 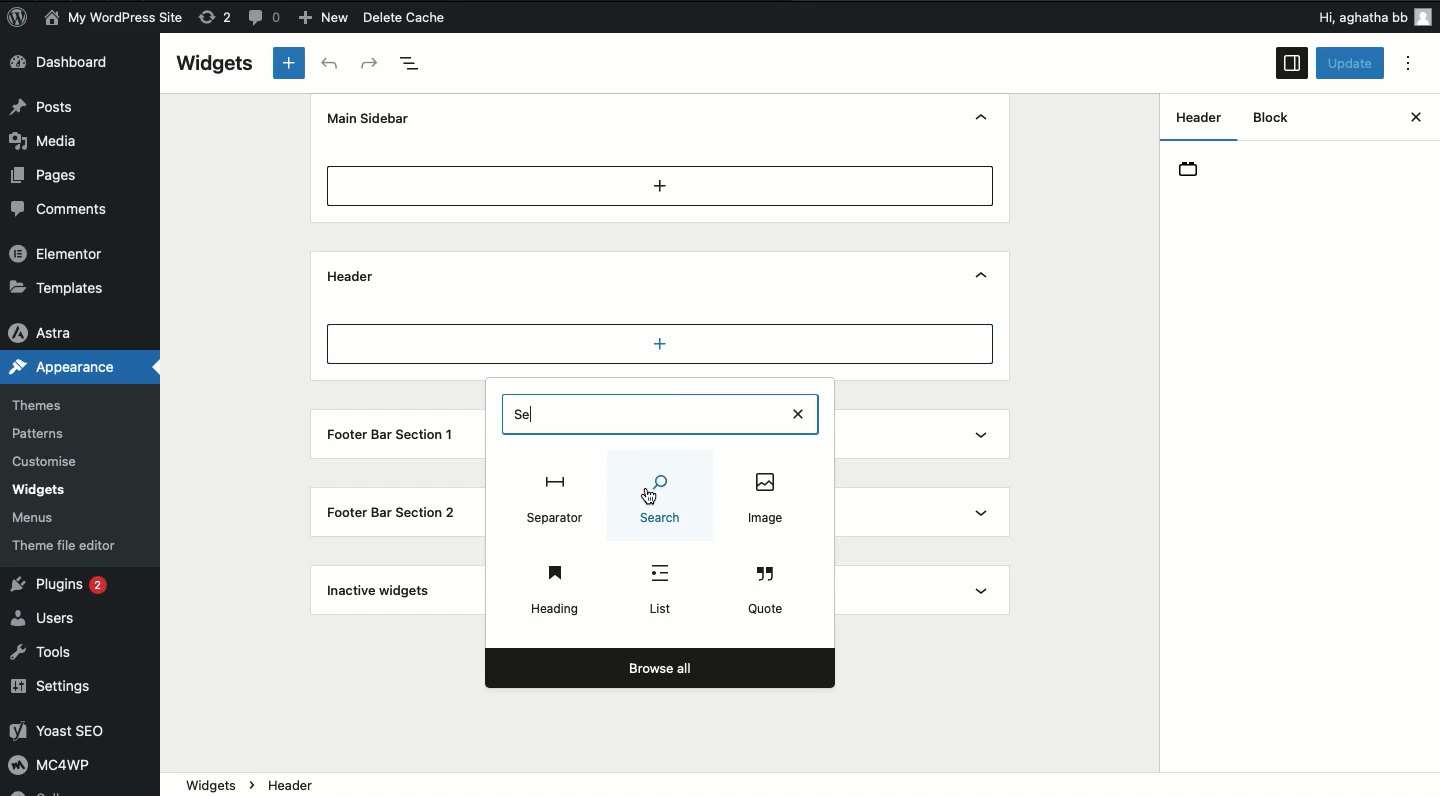 What do you see at coordinates (63, 209) in the screenshot?
I see `Comments` at bounding box center [63, 209].